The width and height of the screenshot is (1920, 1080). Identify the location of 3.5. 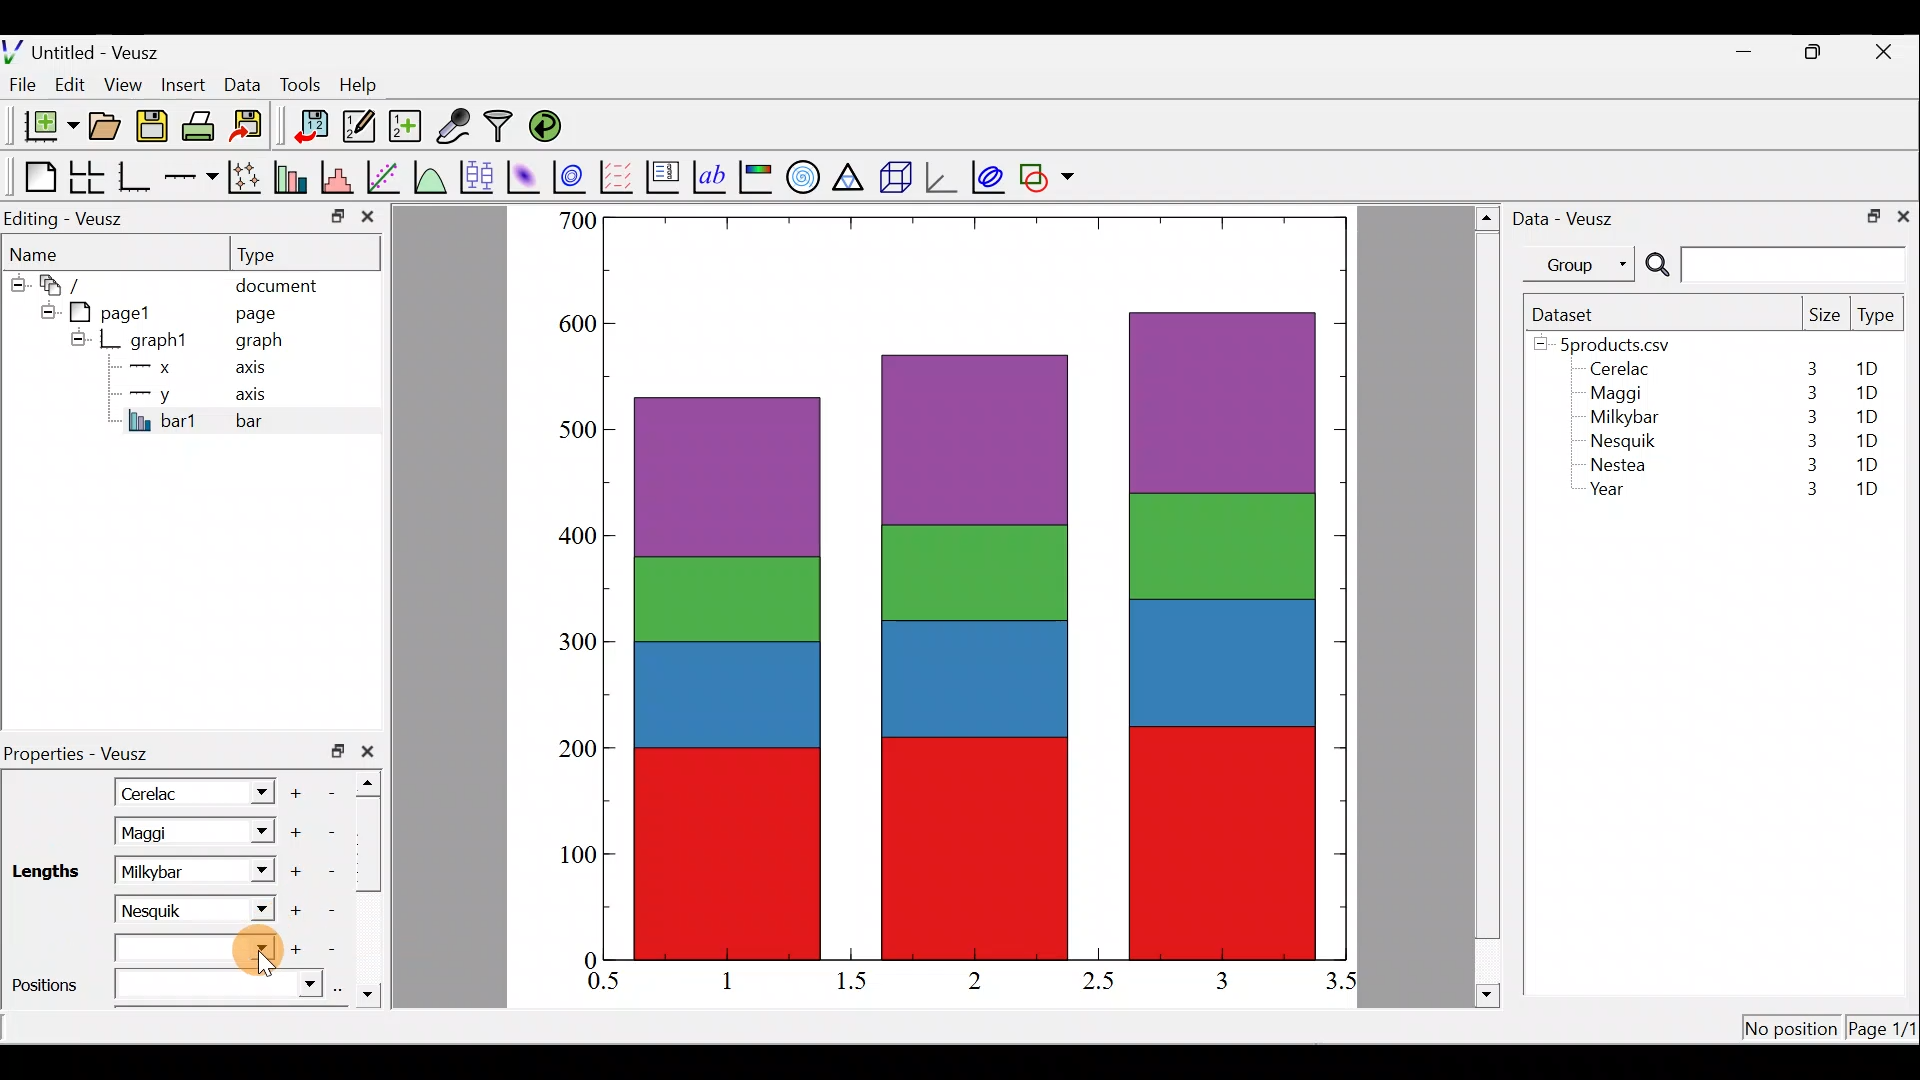
(1343, 985).